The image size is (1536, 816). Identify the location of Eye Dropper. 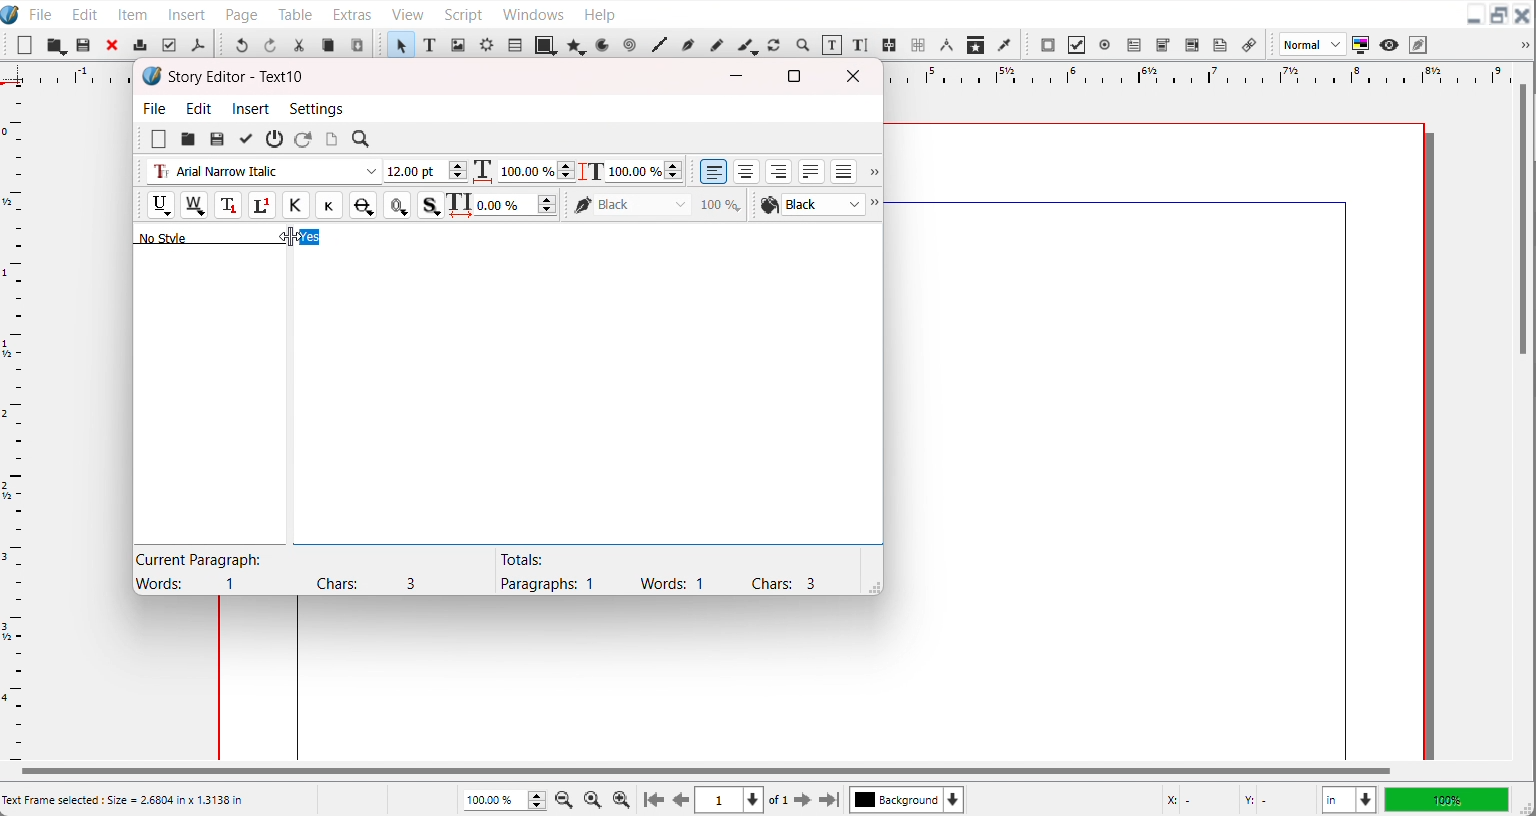
(1006, 44).